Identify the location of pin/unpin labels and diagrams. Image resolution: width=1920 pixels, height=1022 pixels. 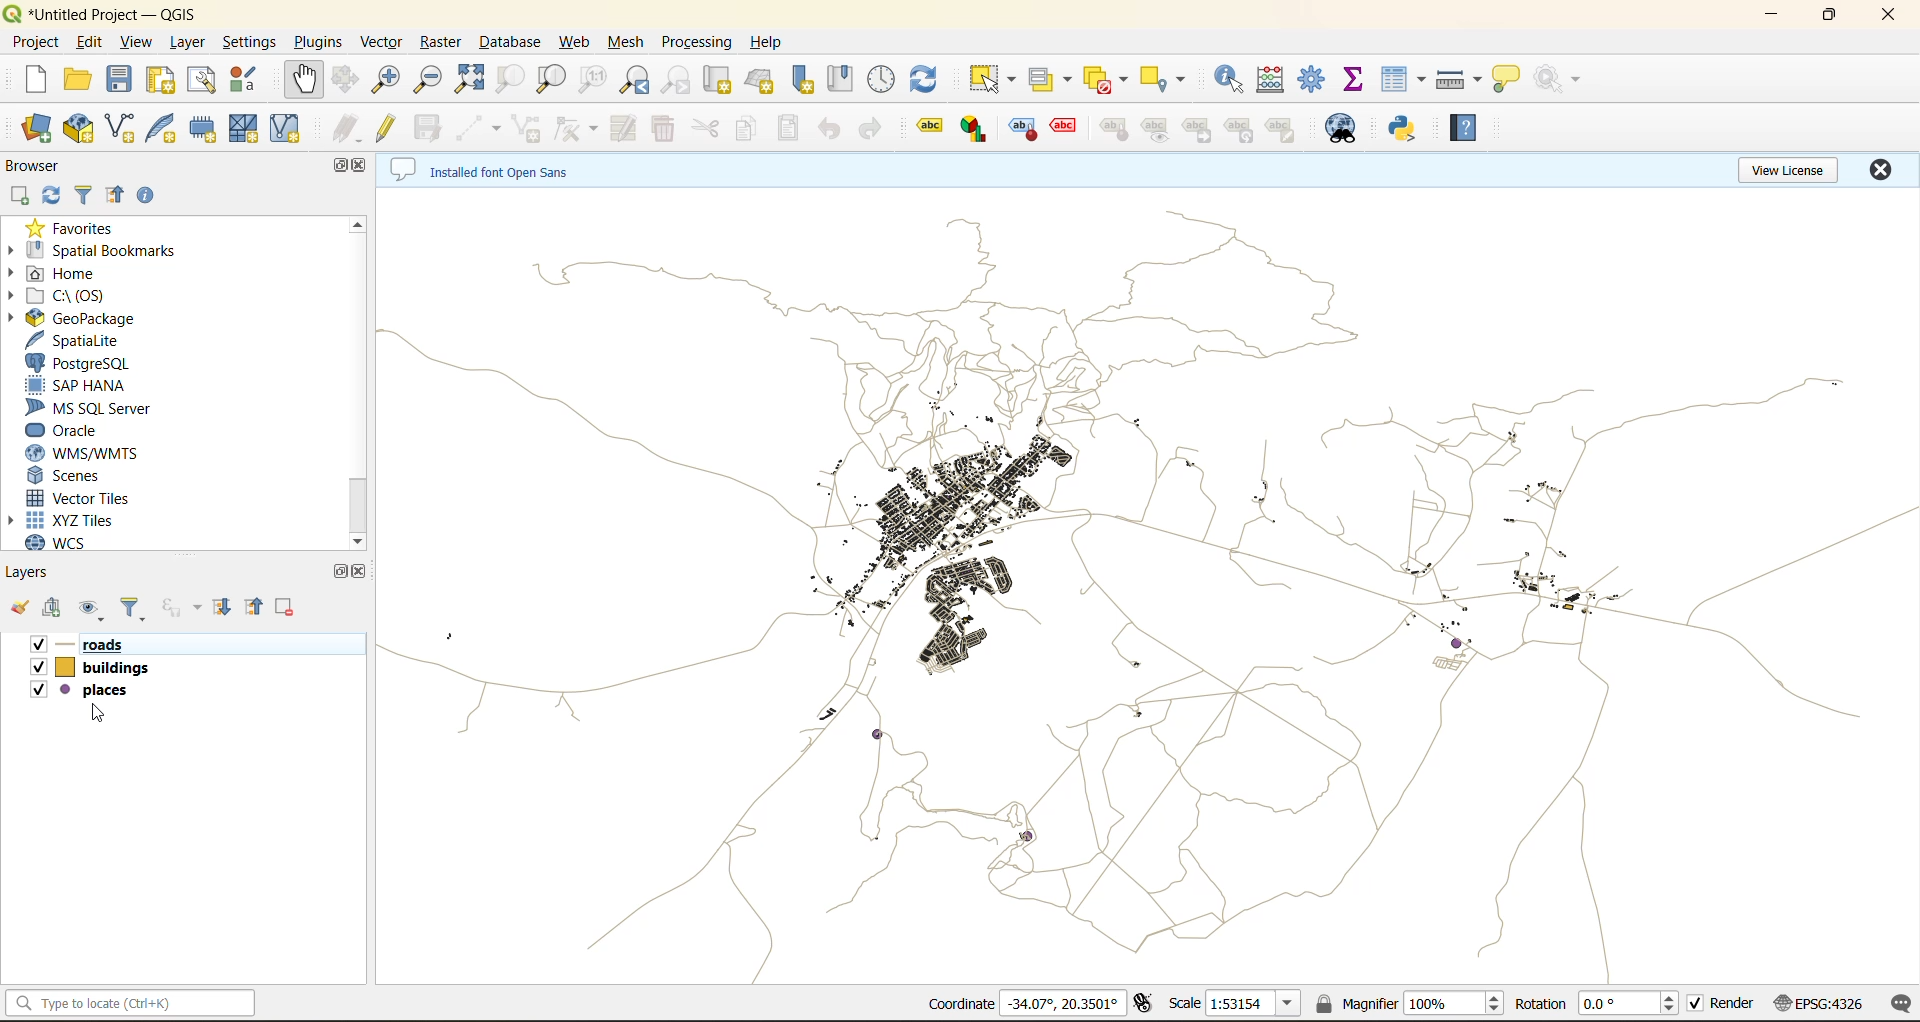
(1113, 129).